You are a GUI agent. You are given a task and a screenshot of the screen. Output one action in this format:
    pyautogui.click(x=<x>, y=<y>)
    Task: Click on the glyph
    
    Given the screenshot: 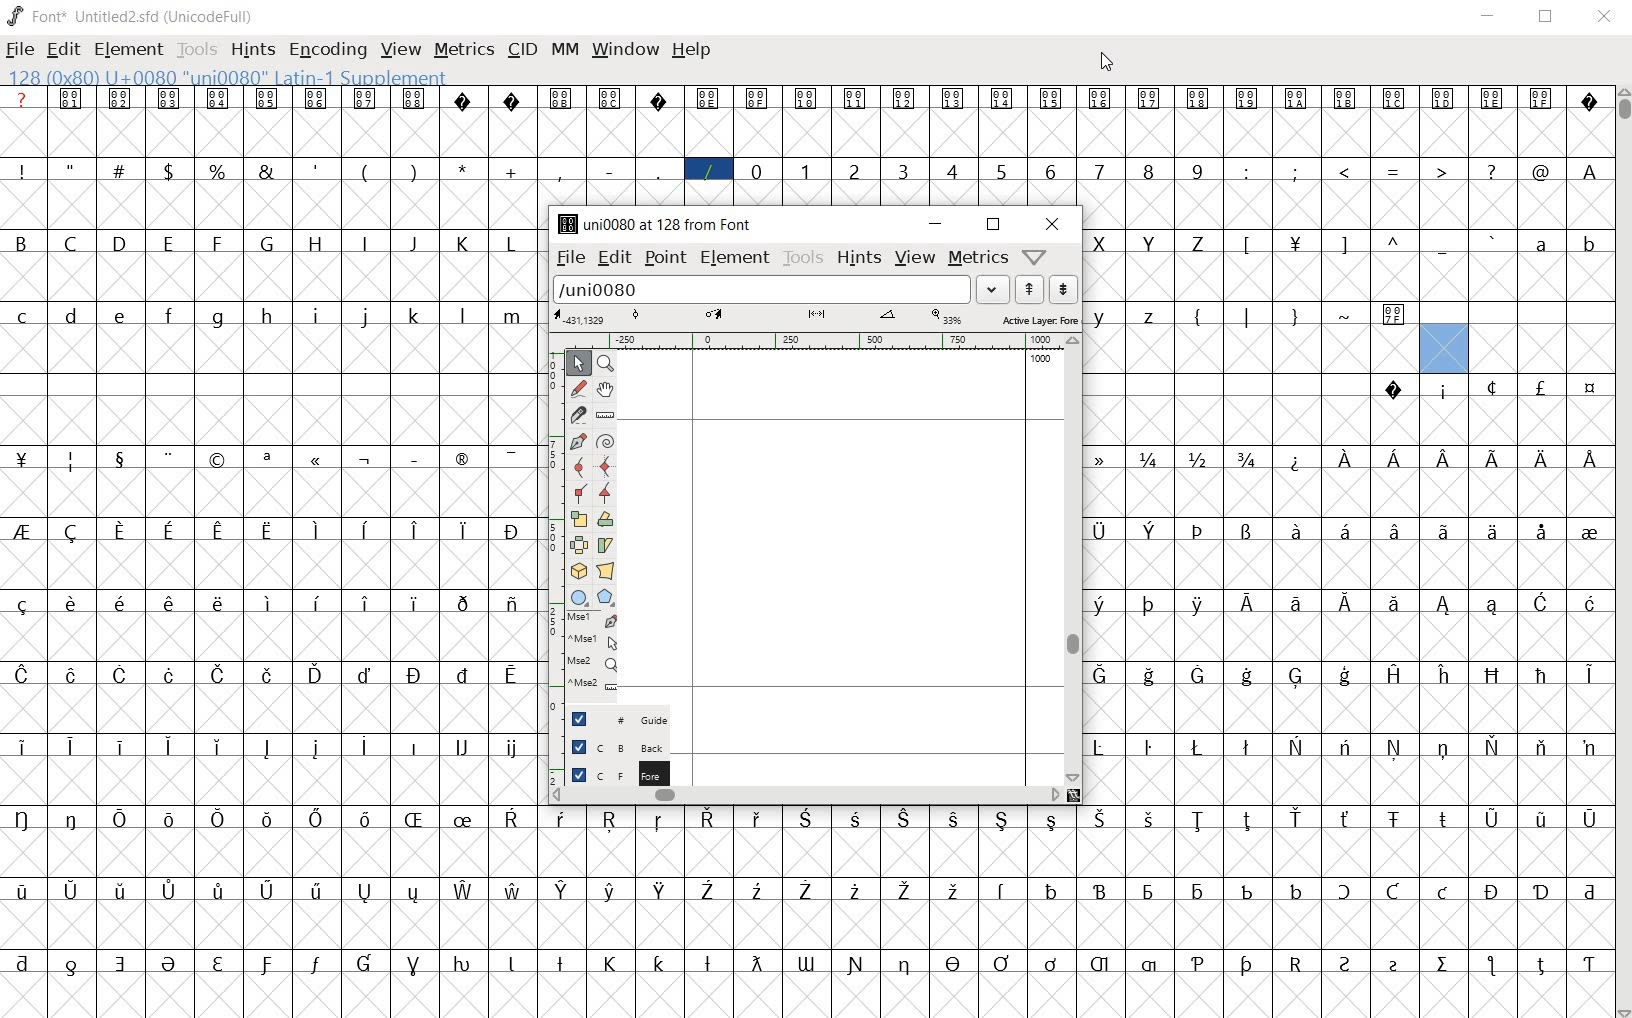 What is the action you would take?
    pyautogui.click(x=316, y=891)
    